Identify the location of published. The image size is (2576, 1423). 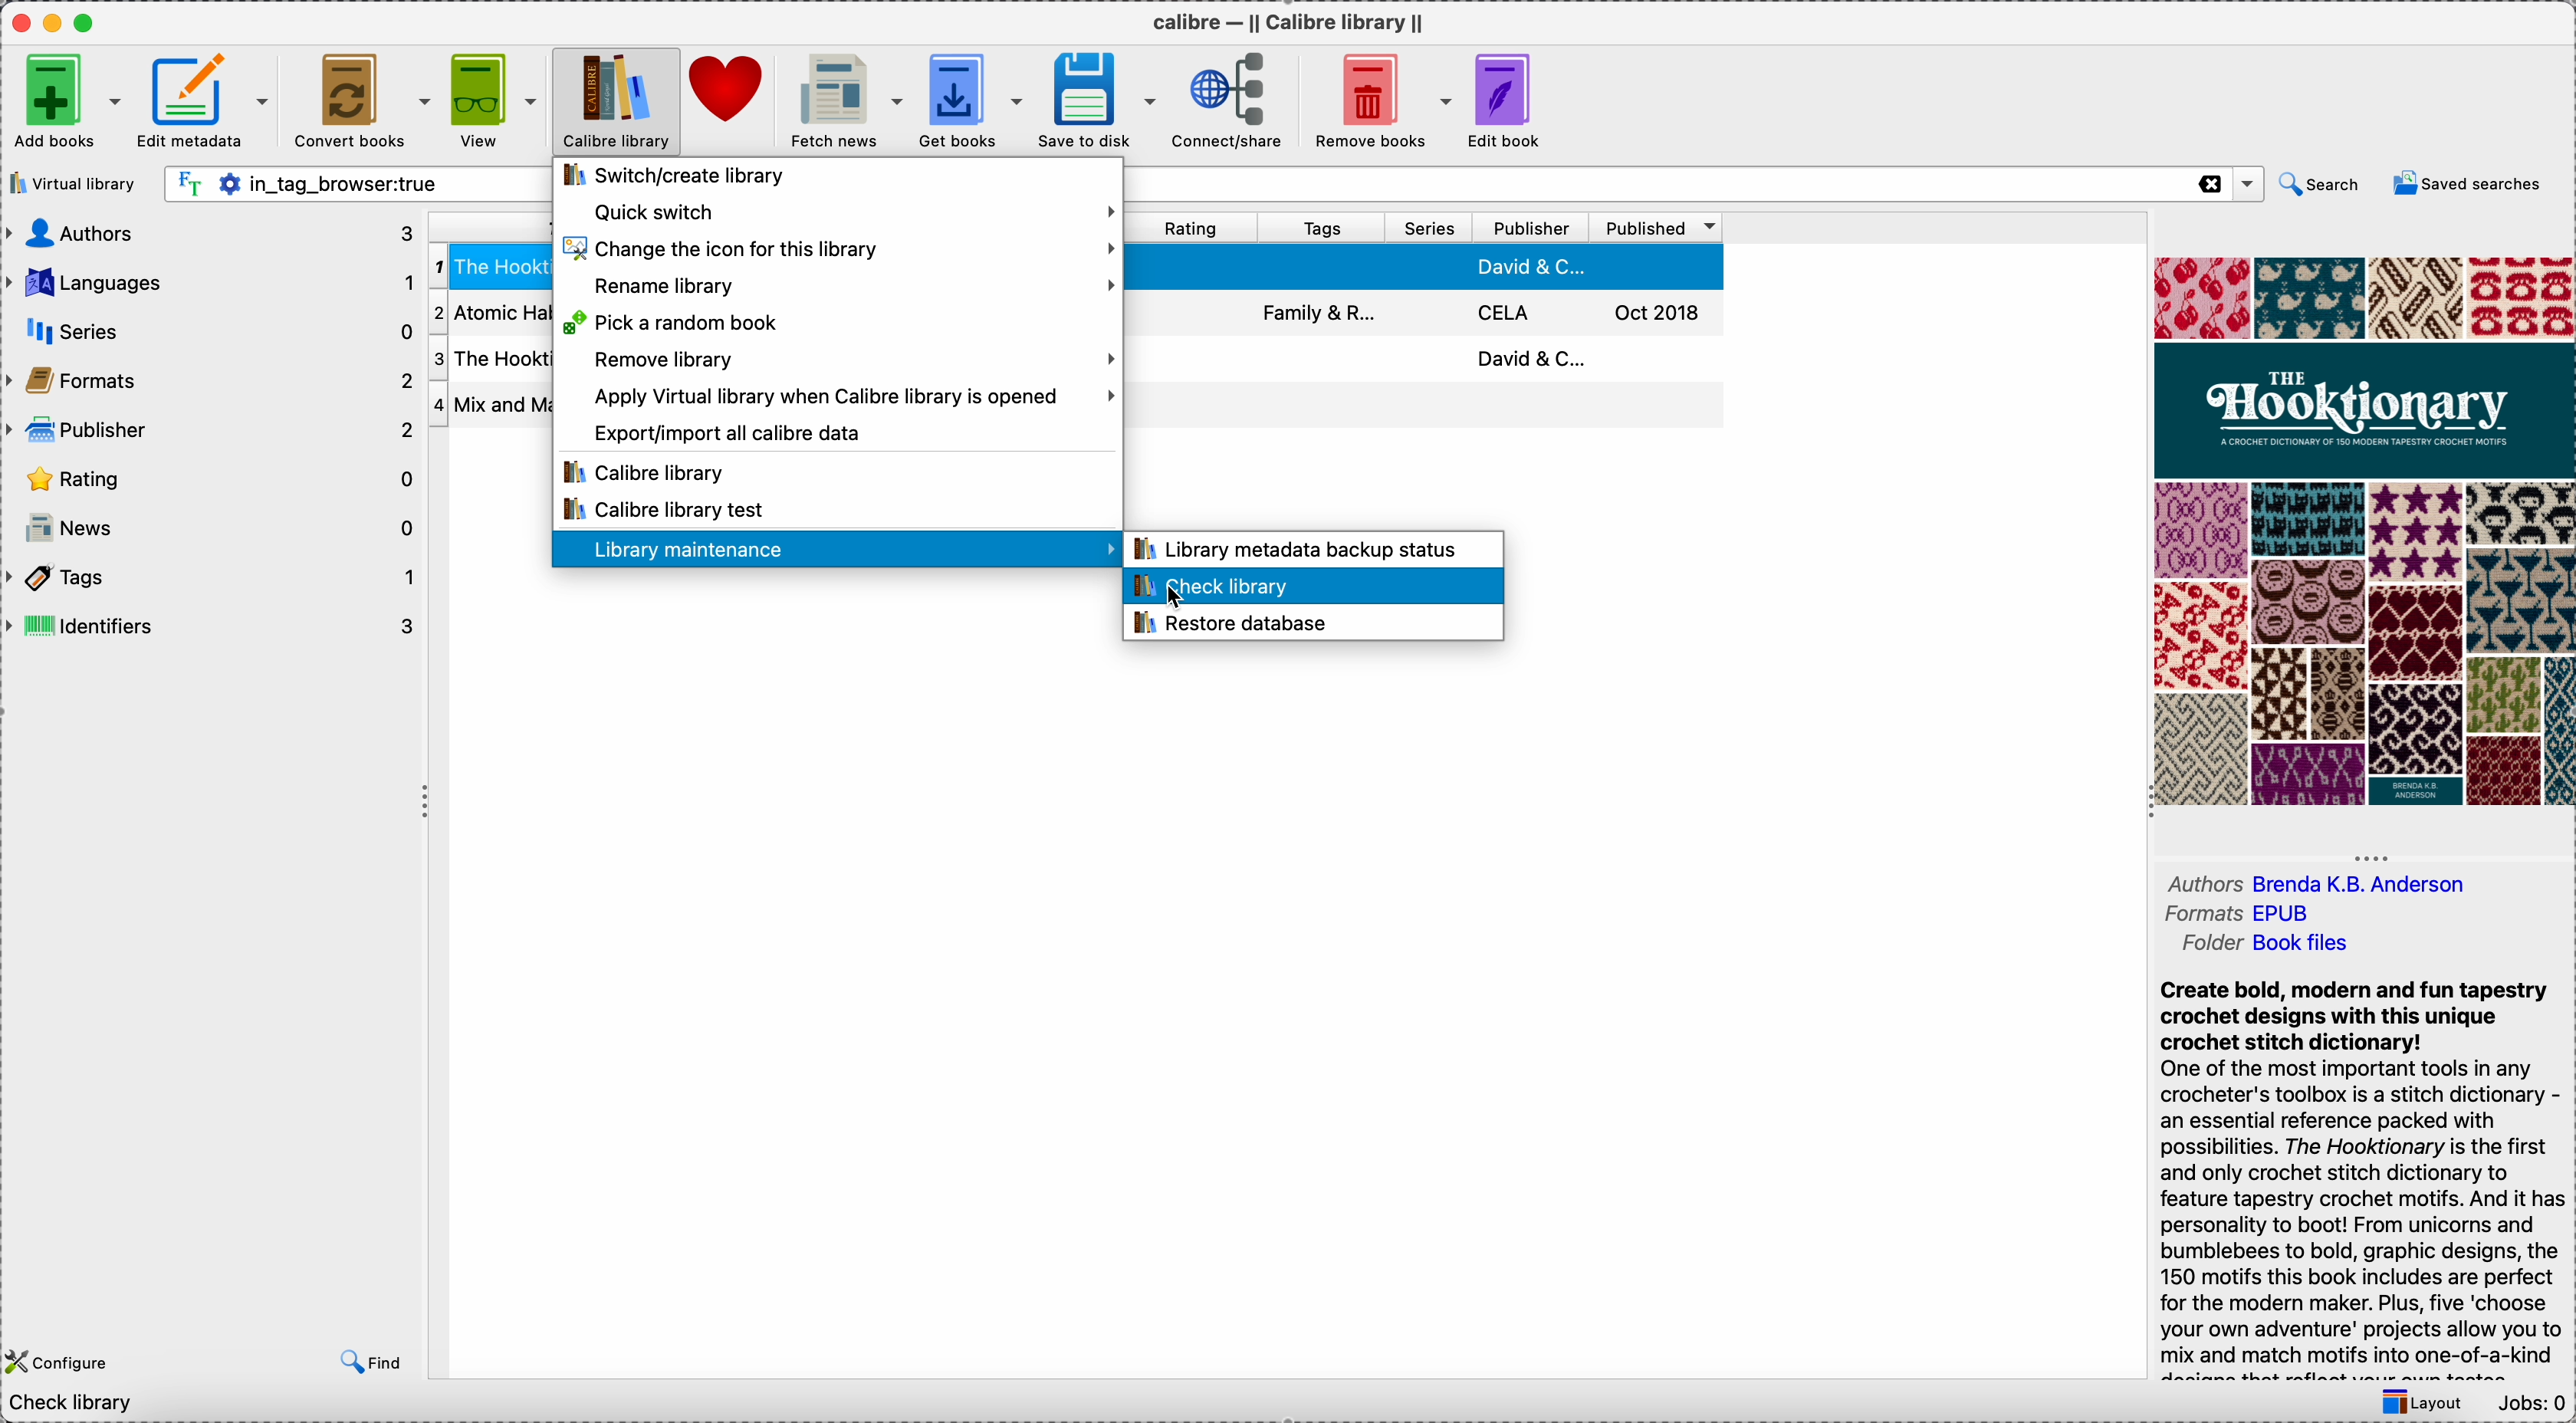
(1657, 229).